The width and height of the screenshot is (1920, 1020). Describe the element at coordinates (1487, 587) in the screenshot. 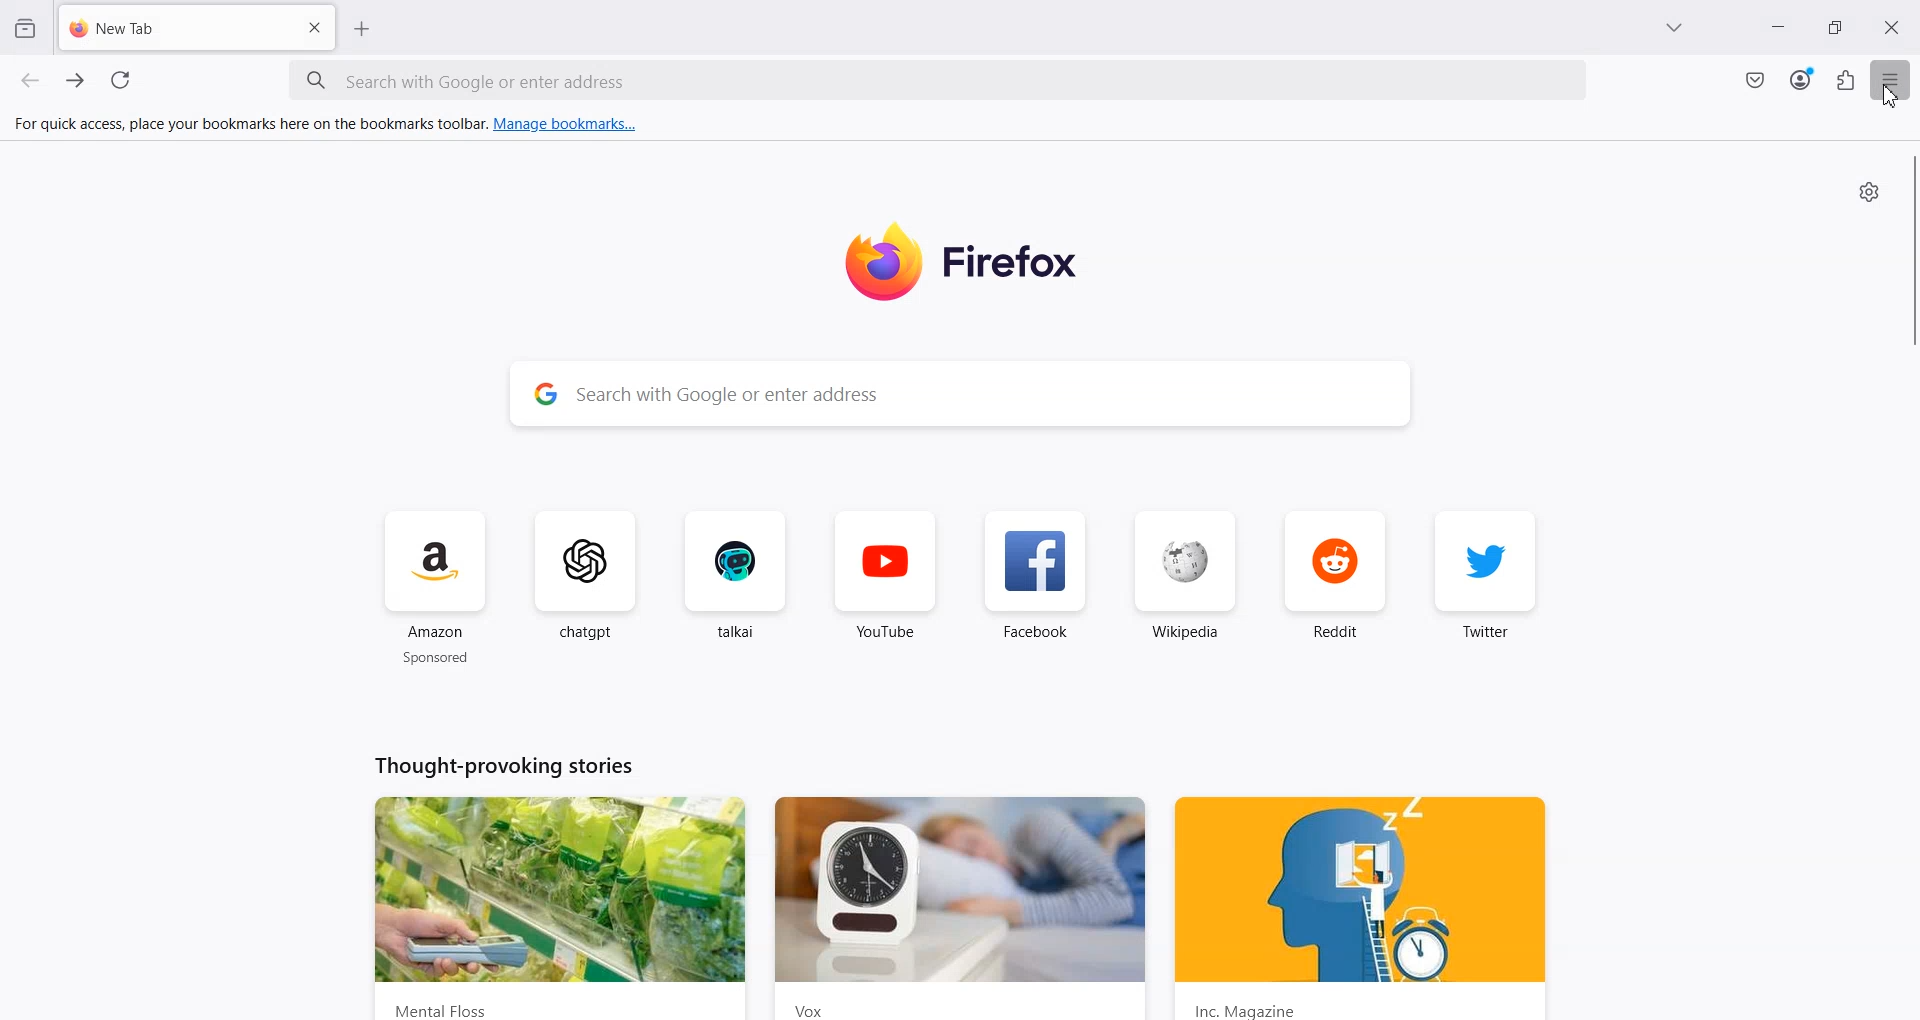

I see `Twitter` at that location.